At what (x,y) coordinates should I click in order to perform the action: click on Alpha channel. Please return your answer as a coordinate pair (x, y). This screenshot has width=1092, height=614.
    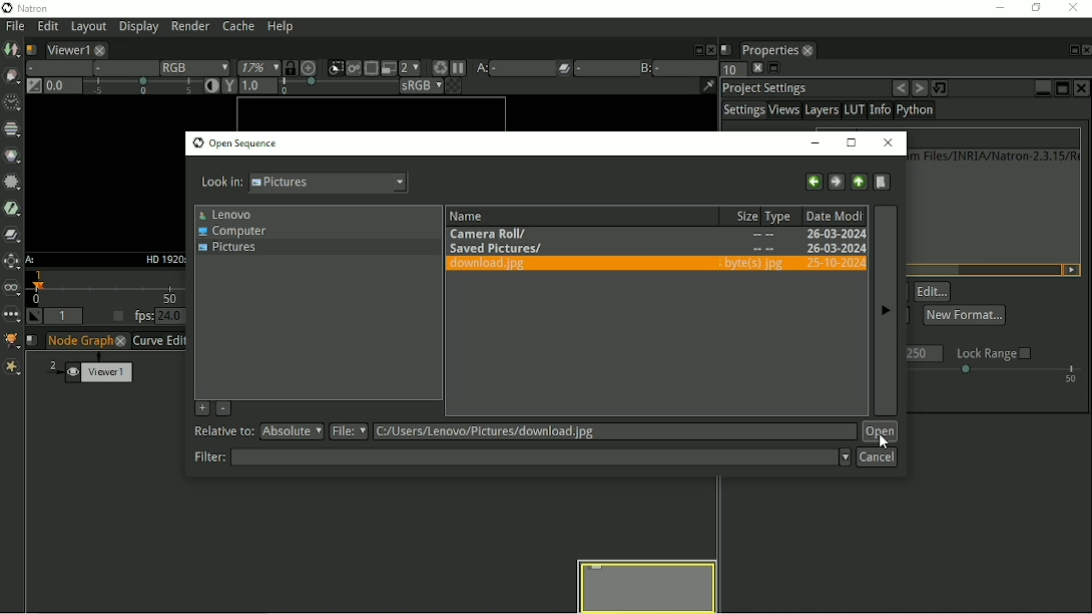
    Looking at the image, I should click on (121, 69).